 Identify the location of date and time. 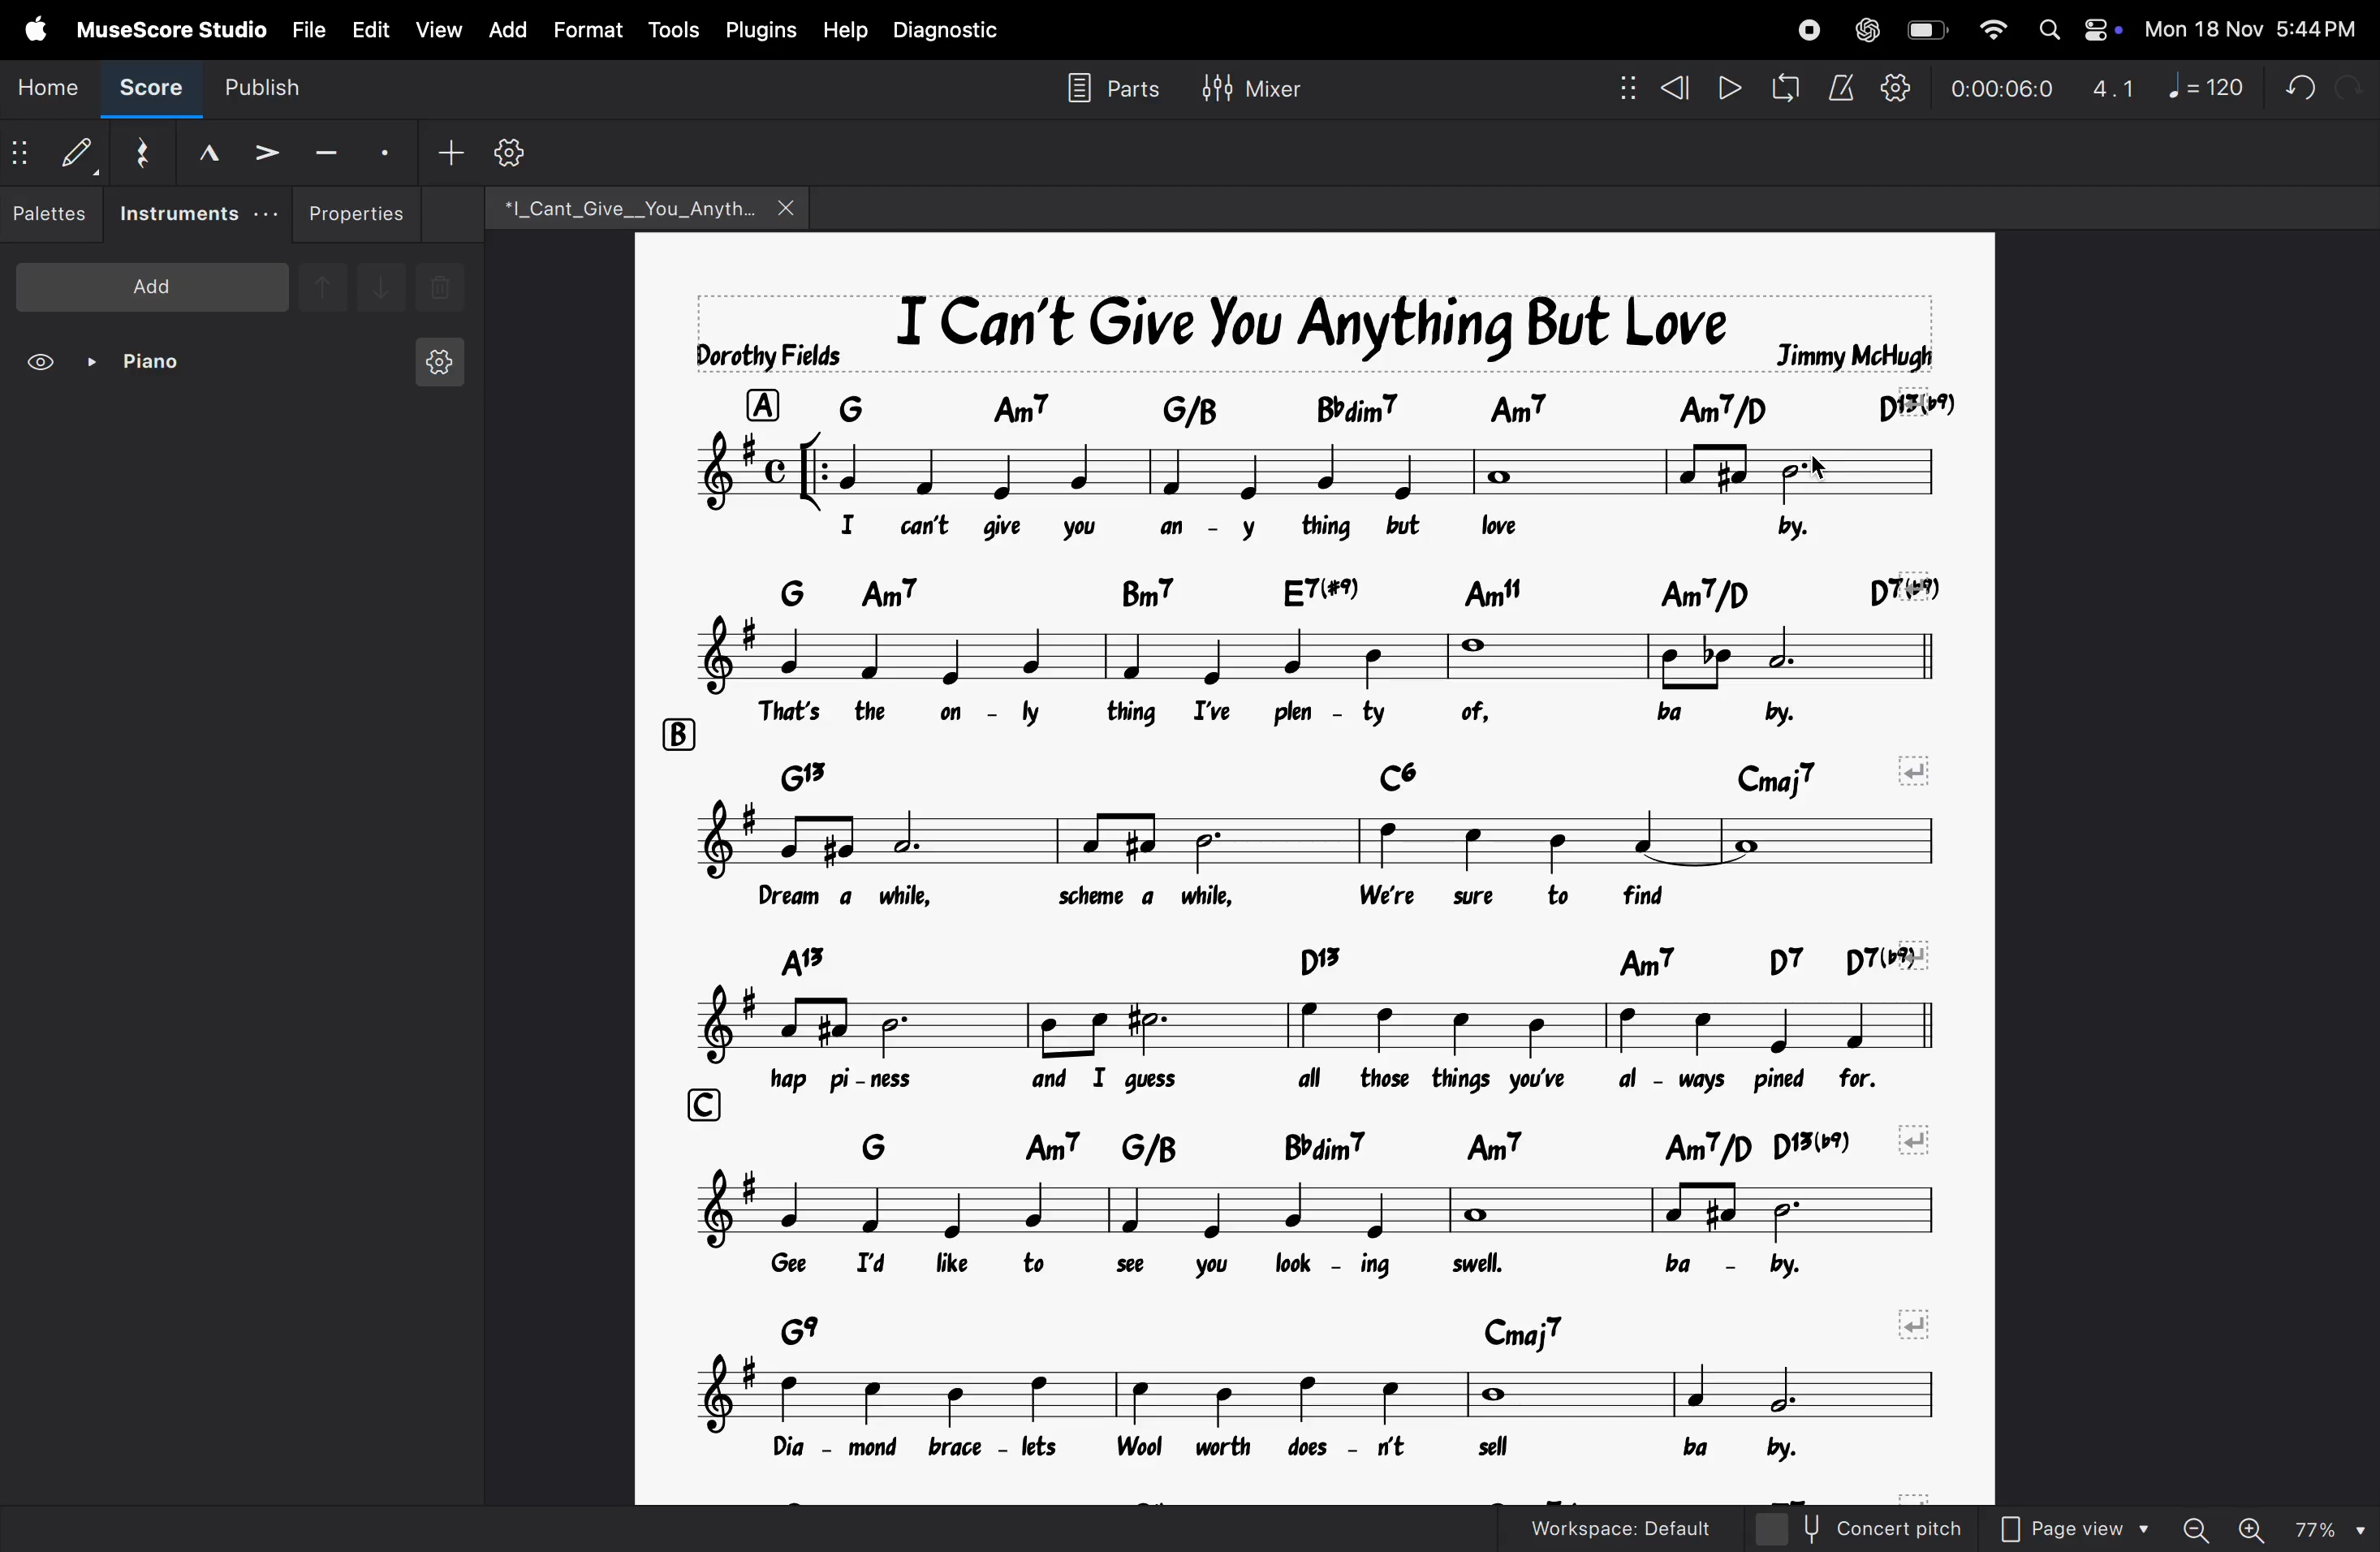
(2248, 28).